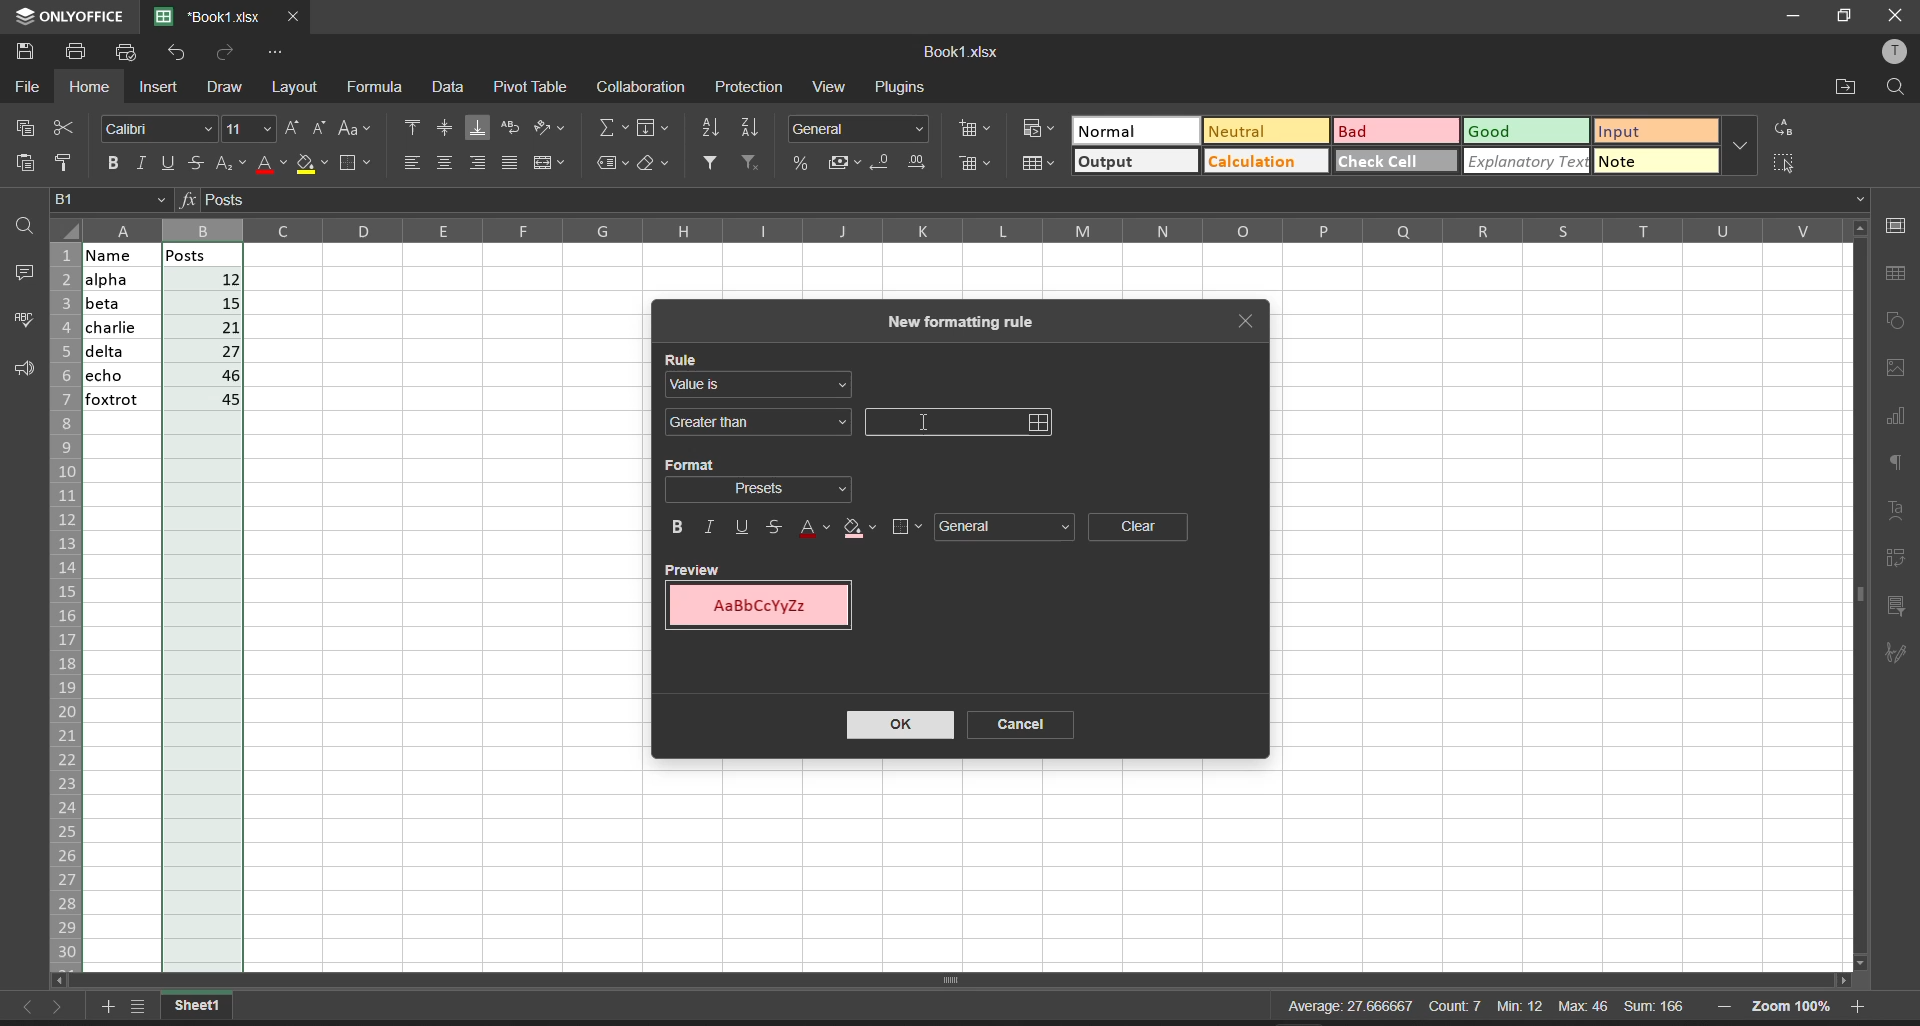 The height and width of the screenshot is (1026, 1920). What do you see at coordinates (861, 527) in the screenshot?
I see `fill color` at bounding box center [861, 527].